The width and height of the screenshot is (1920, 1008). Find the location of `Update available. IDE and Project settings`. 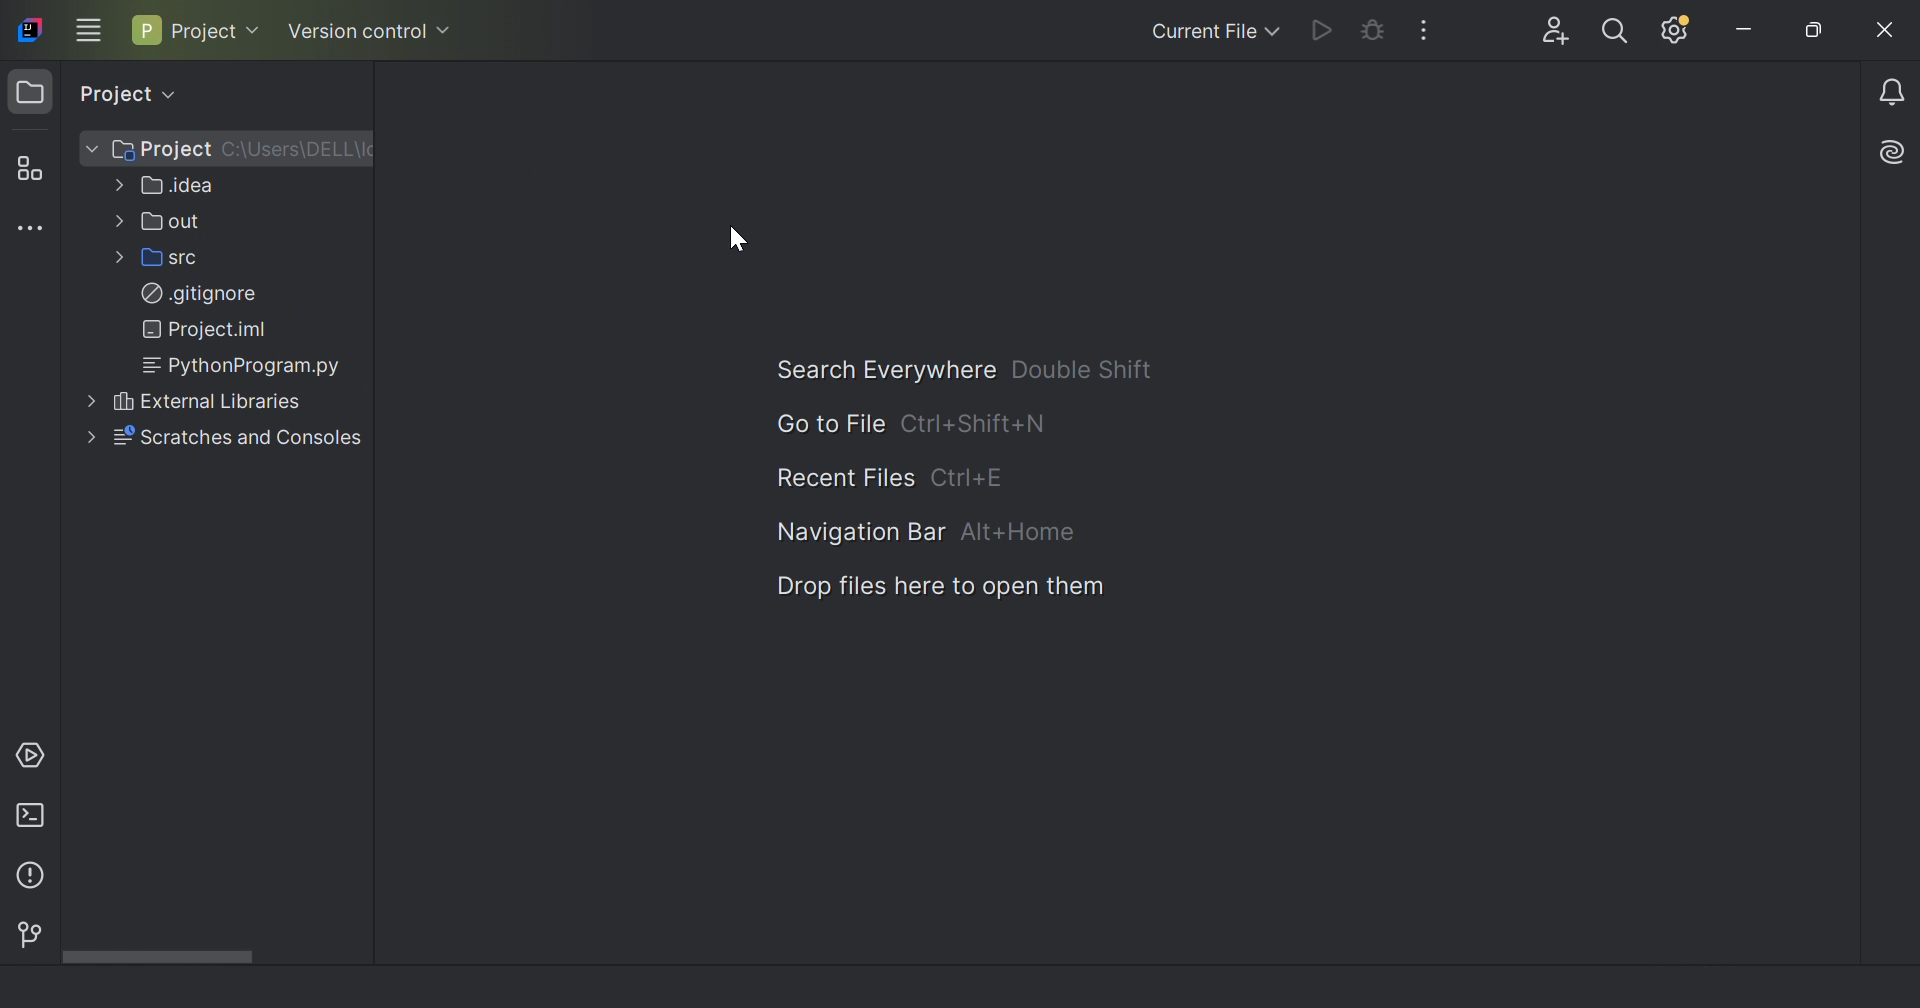

Update available. IDE and Project settings is located at coordinates (1678, 30).